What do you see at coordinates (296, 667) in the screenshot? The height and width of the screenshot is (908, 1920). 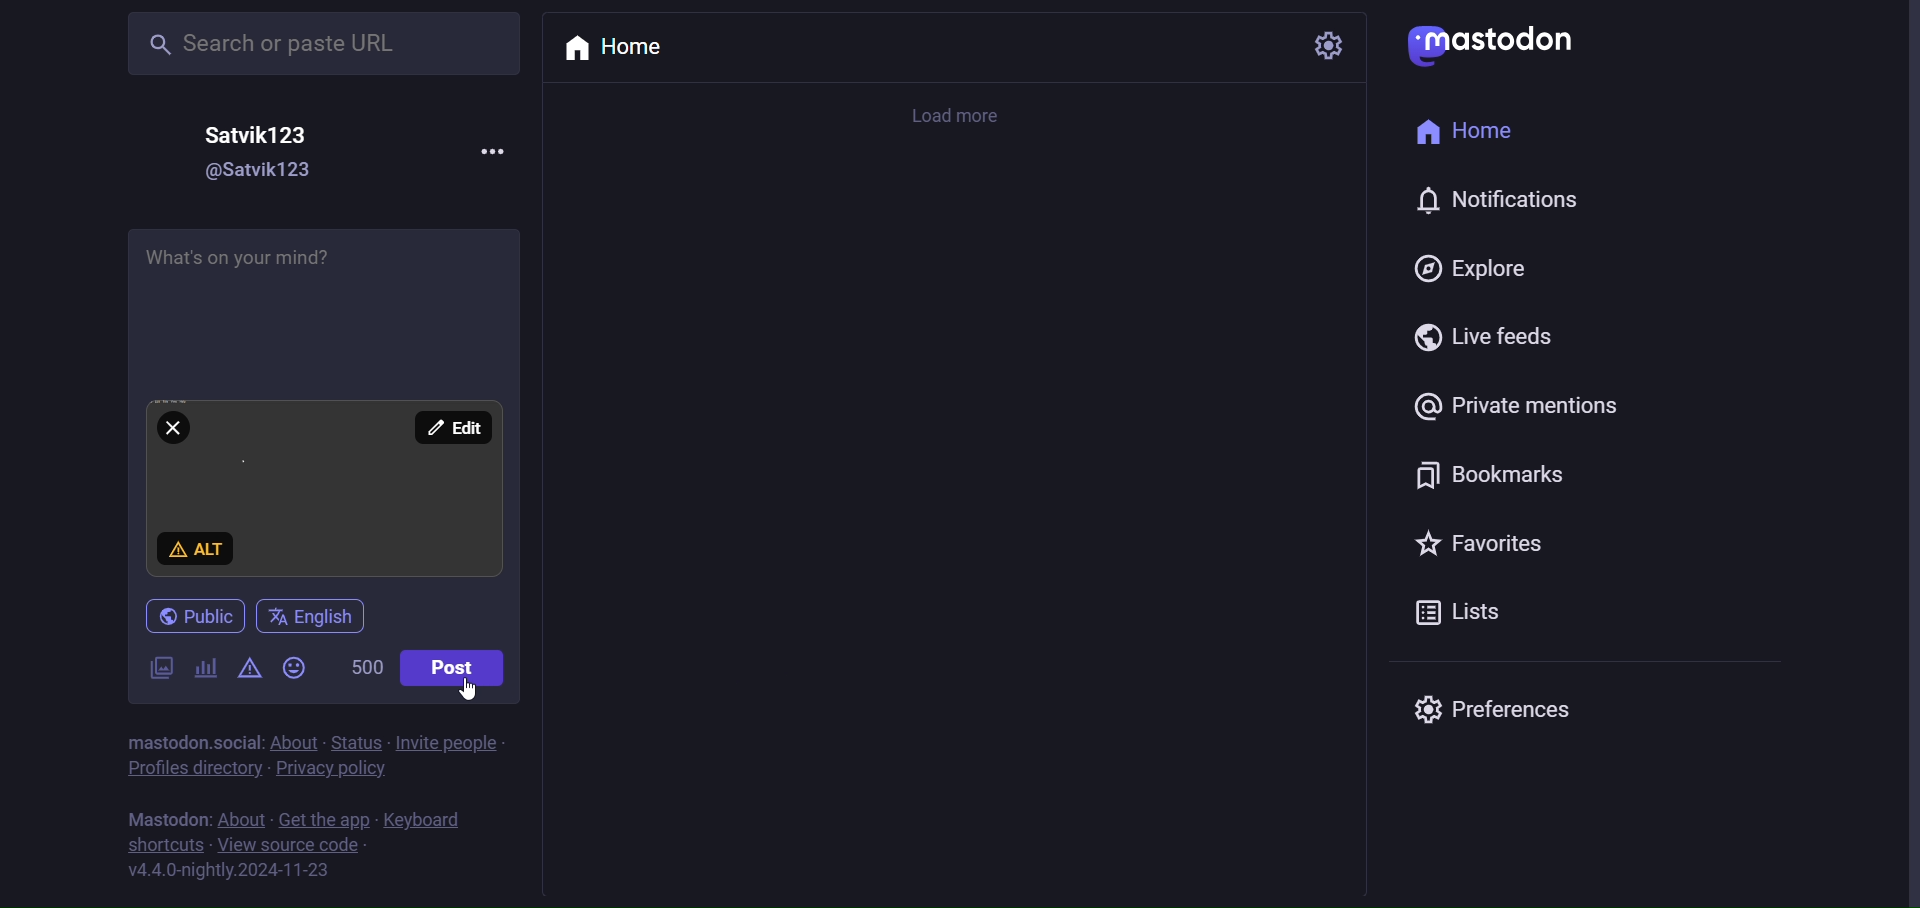 I see `emoji` at bounding box center [296, 667].